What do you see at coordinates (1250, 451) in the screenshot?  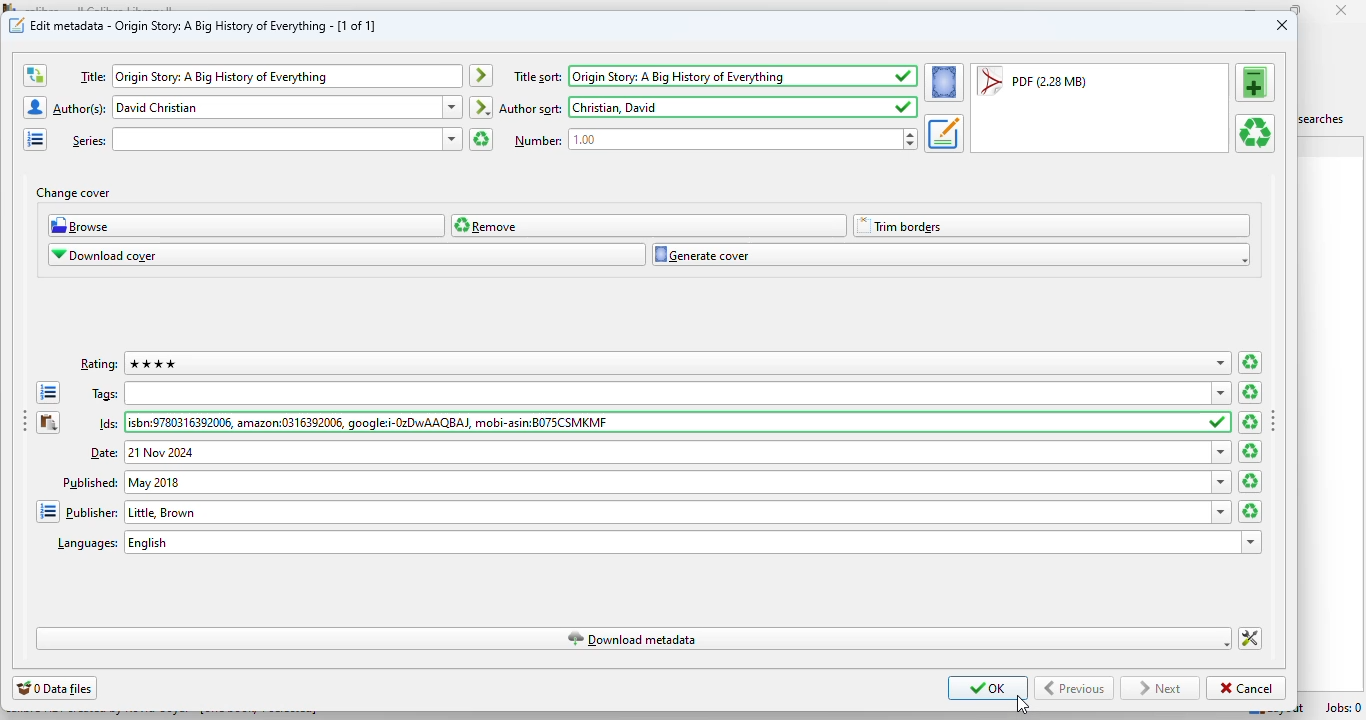 I see `clear date` at bounding box center [1250, 451].